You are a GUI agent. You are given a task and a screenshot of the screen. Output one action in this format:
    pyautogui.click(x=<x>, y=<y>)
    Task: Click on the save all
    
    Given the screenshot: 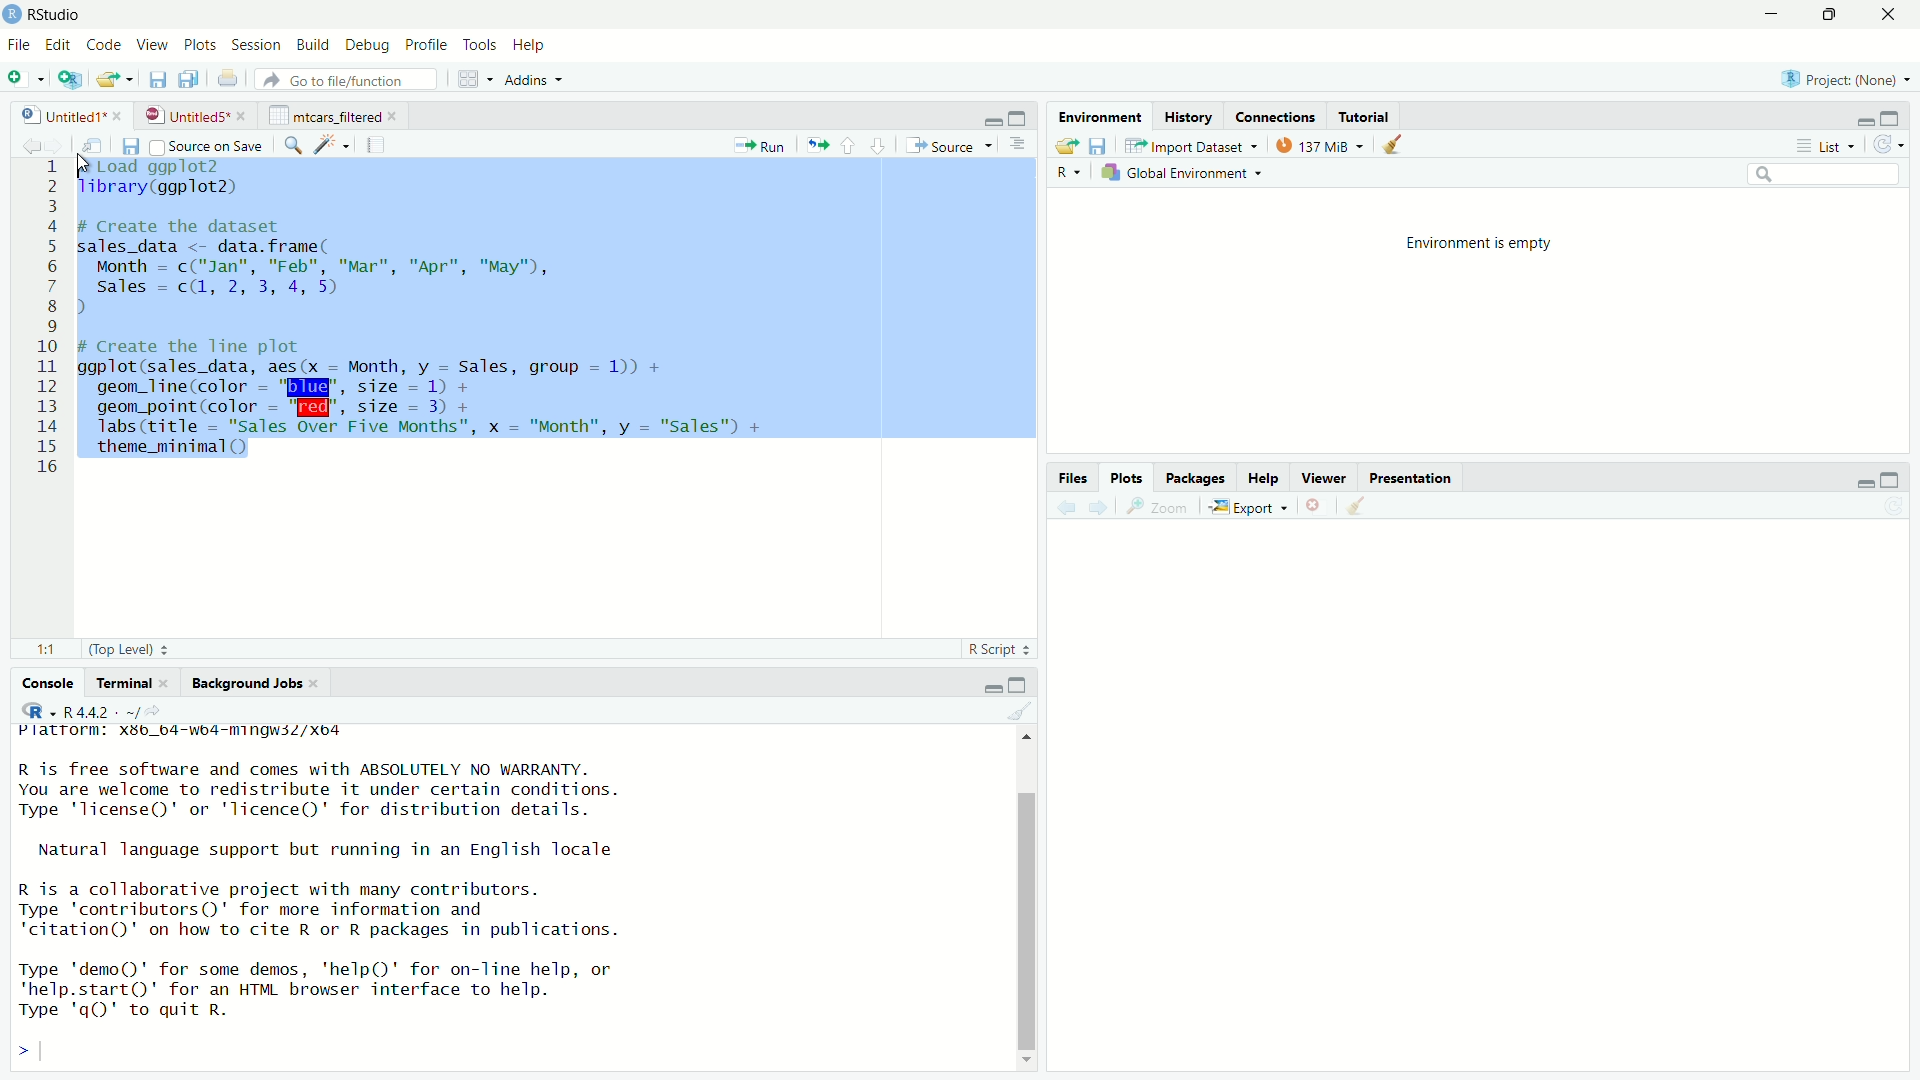 What is the action you would take?
    pyautogui.click(x=189, y=79)
    